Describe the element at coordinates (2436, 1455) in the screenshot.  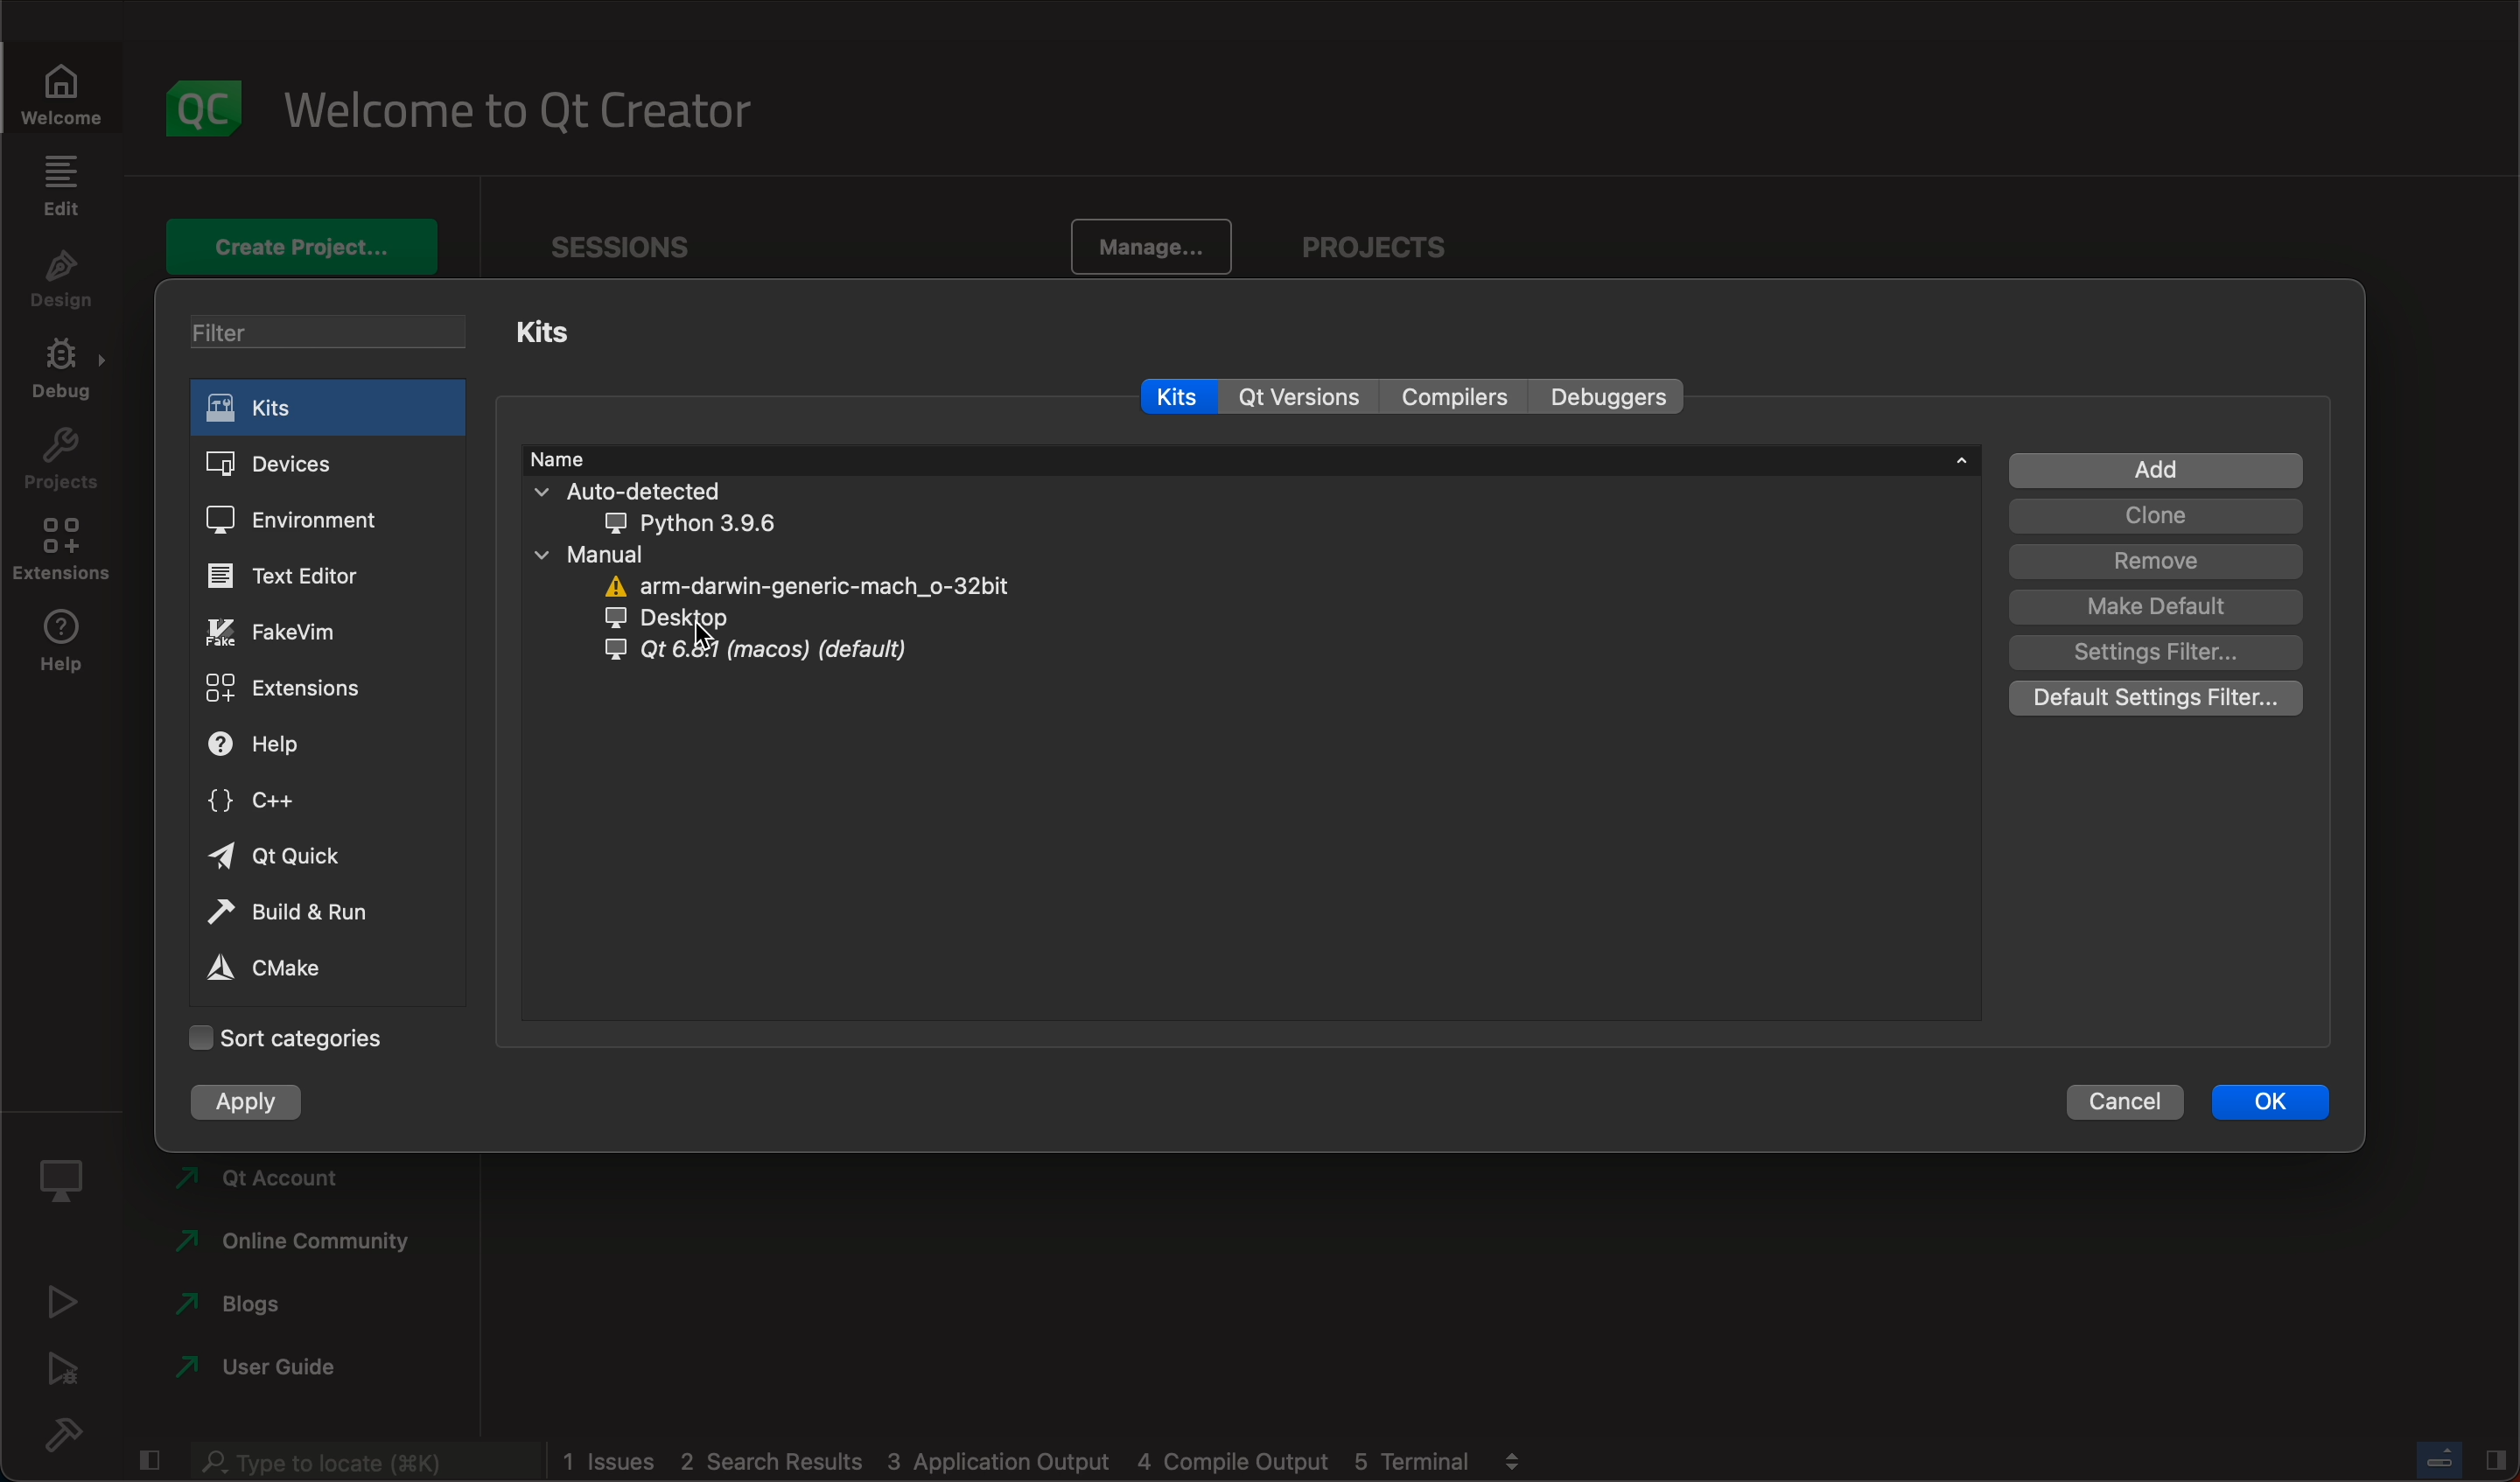
I see `Toggle progress bar` at that location.